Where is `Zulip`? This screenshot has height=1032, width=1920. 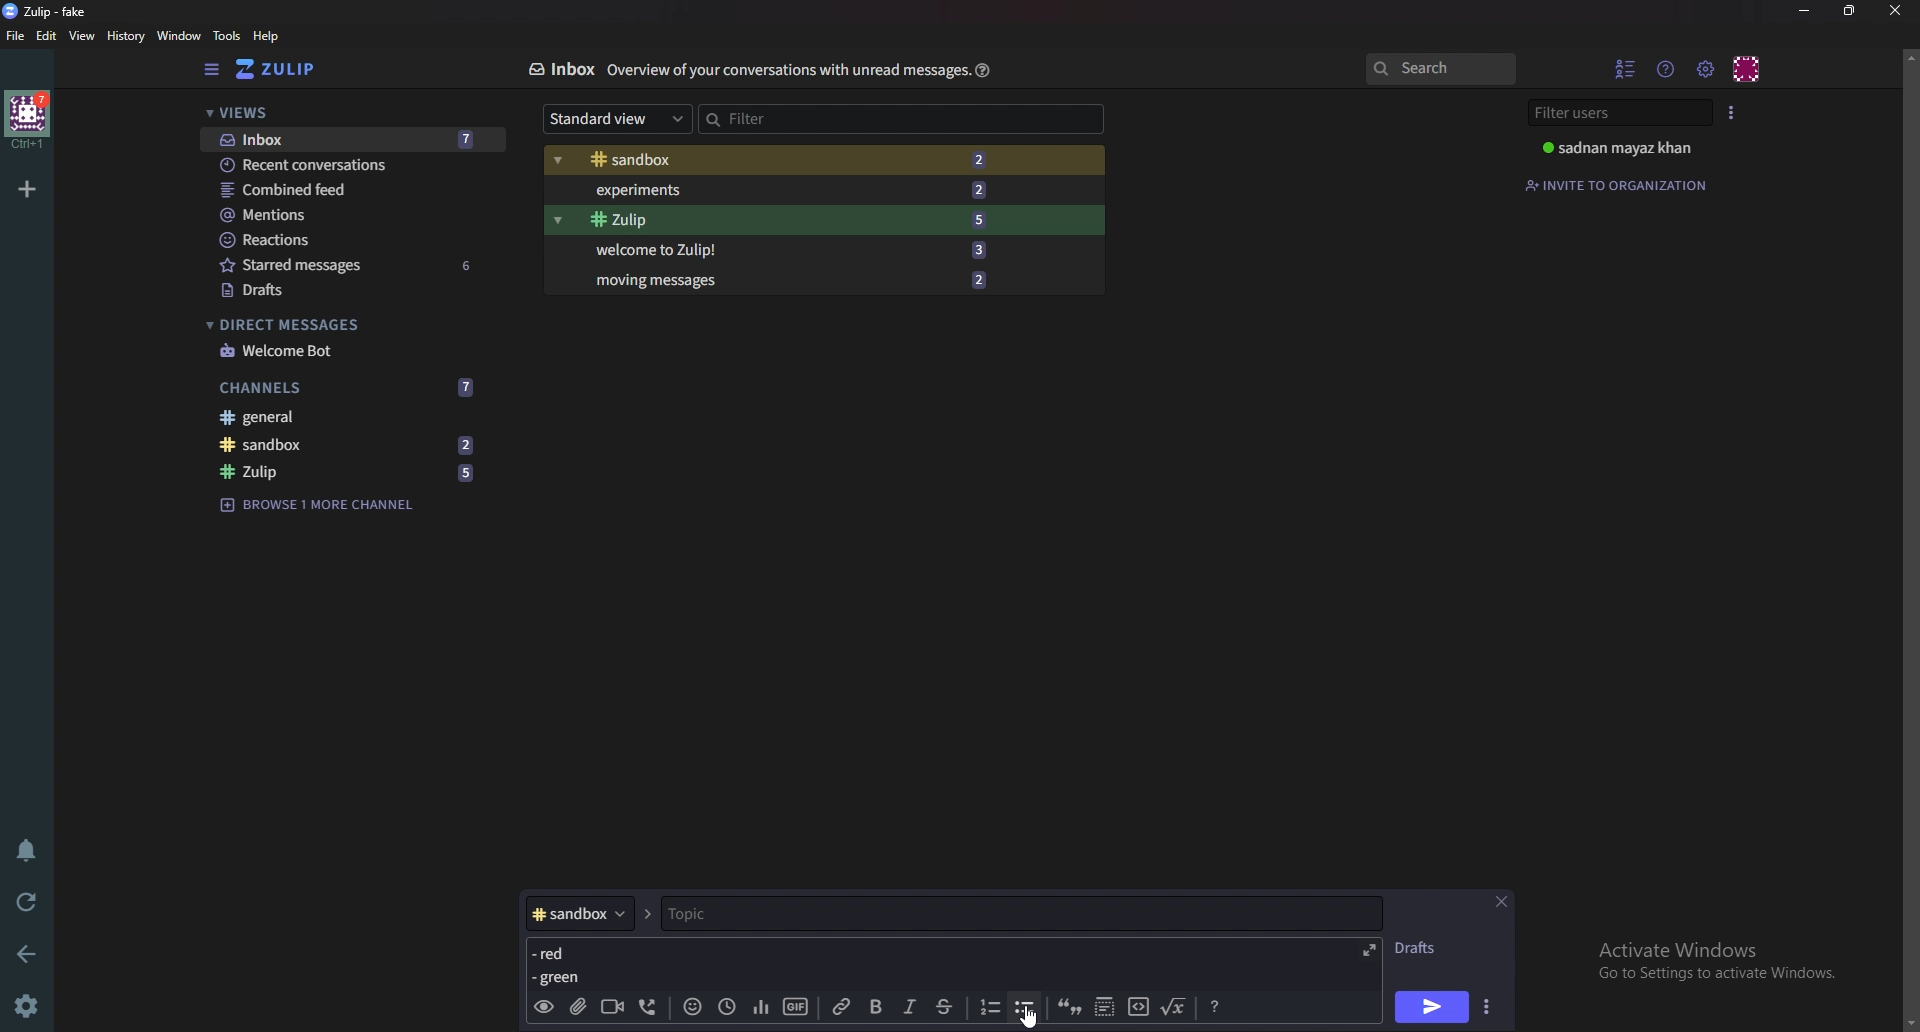 Zulip is located at coordinates (785, 220).